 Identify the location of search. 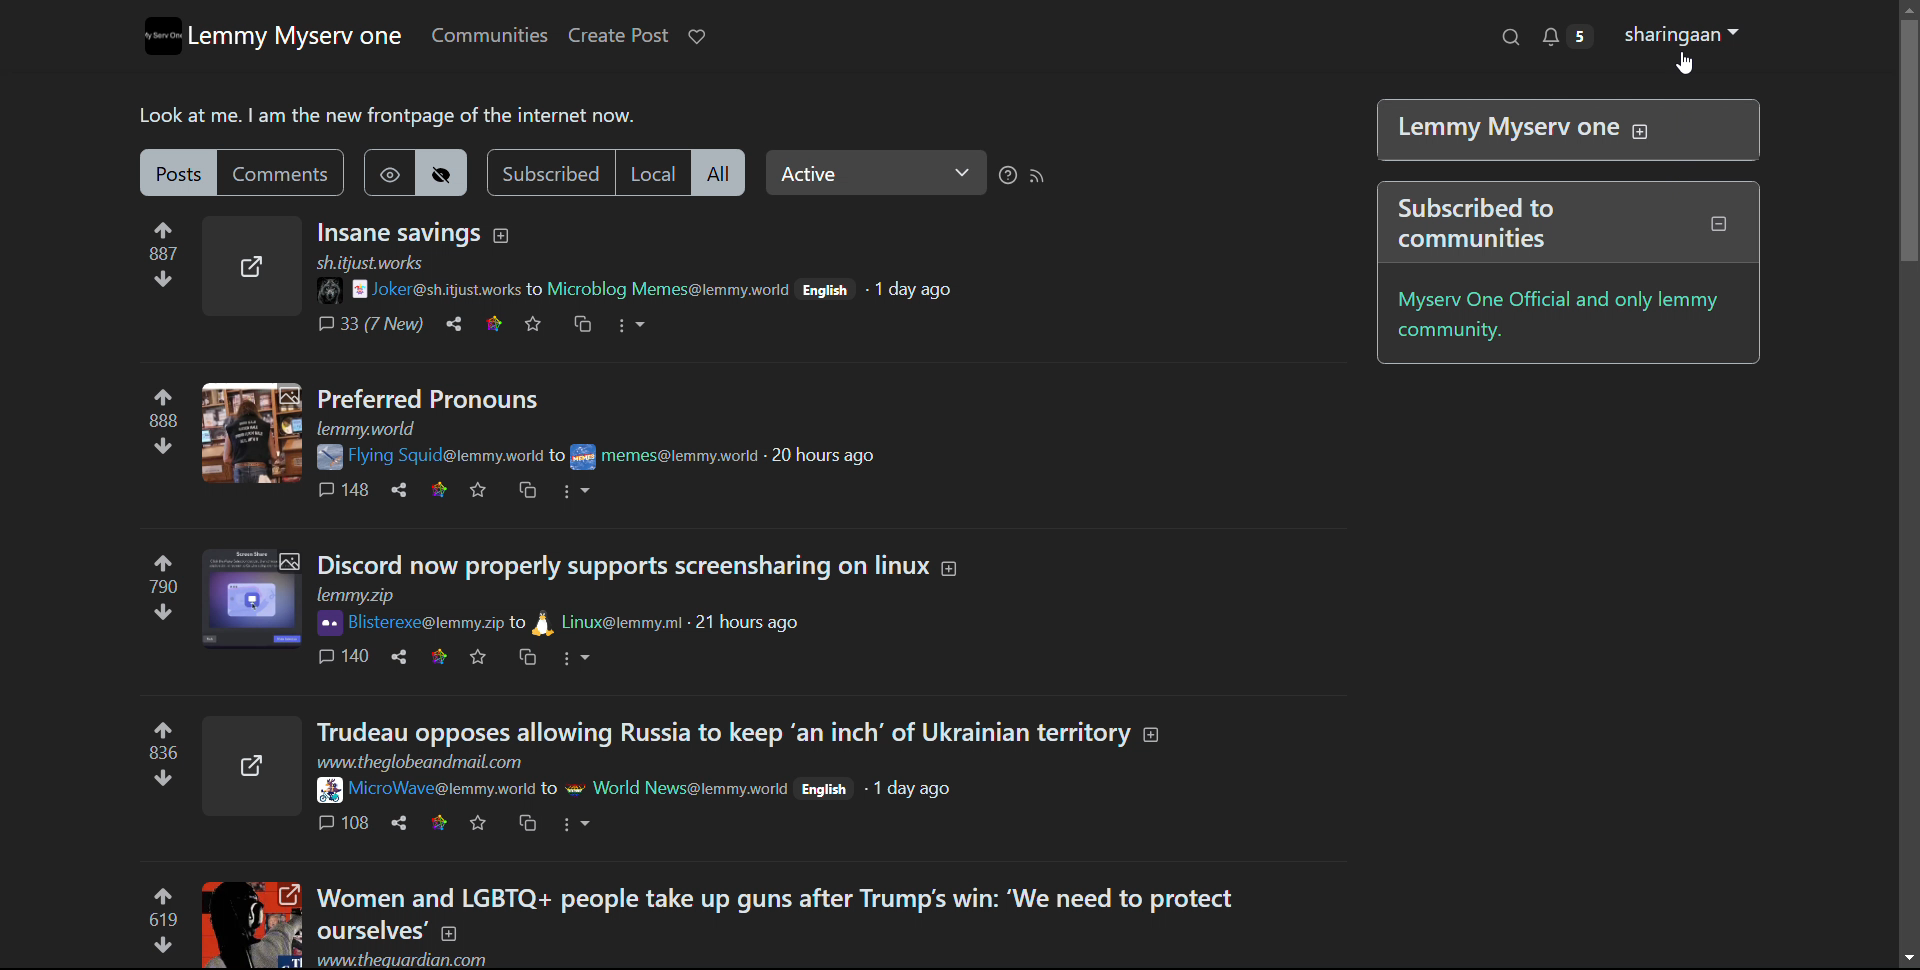
(1509, 37).